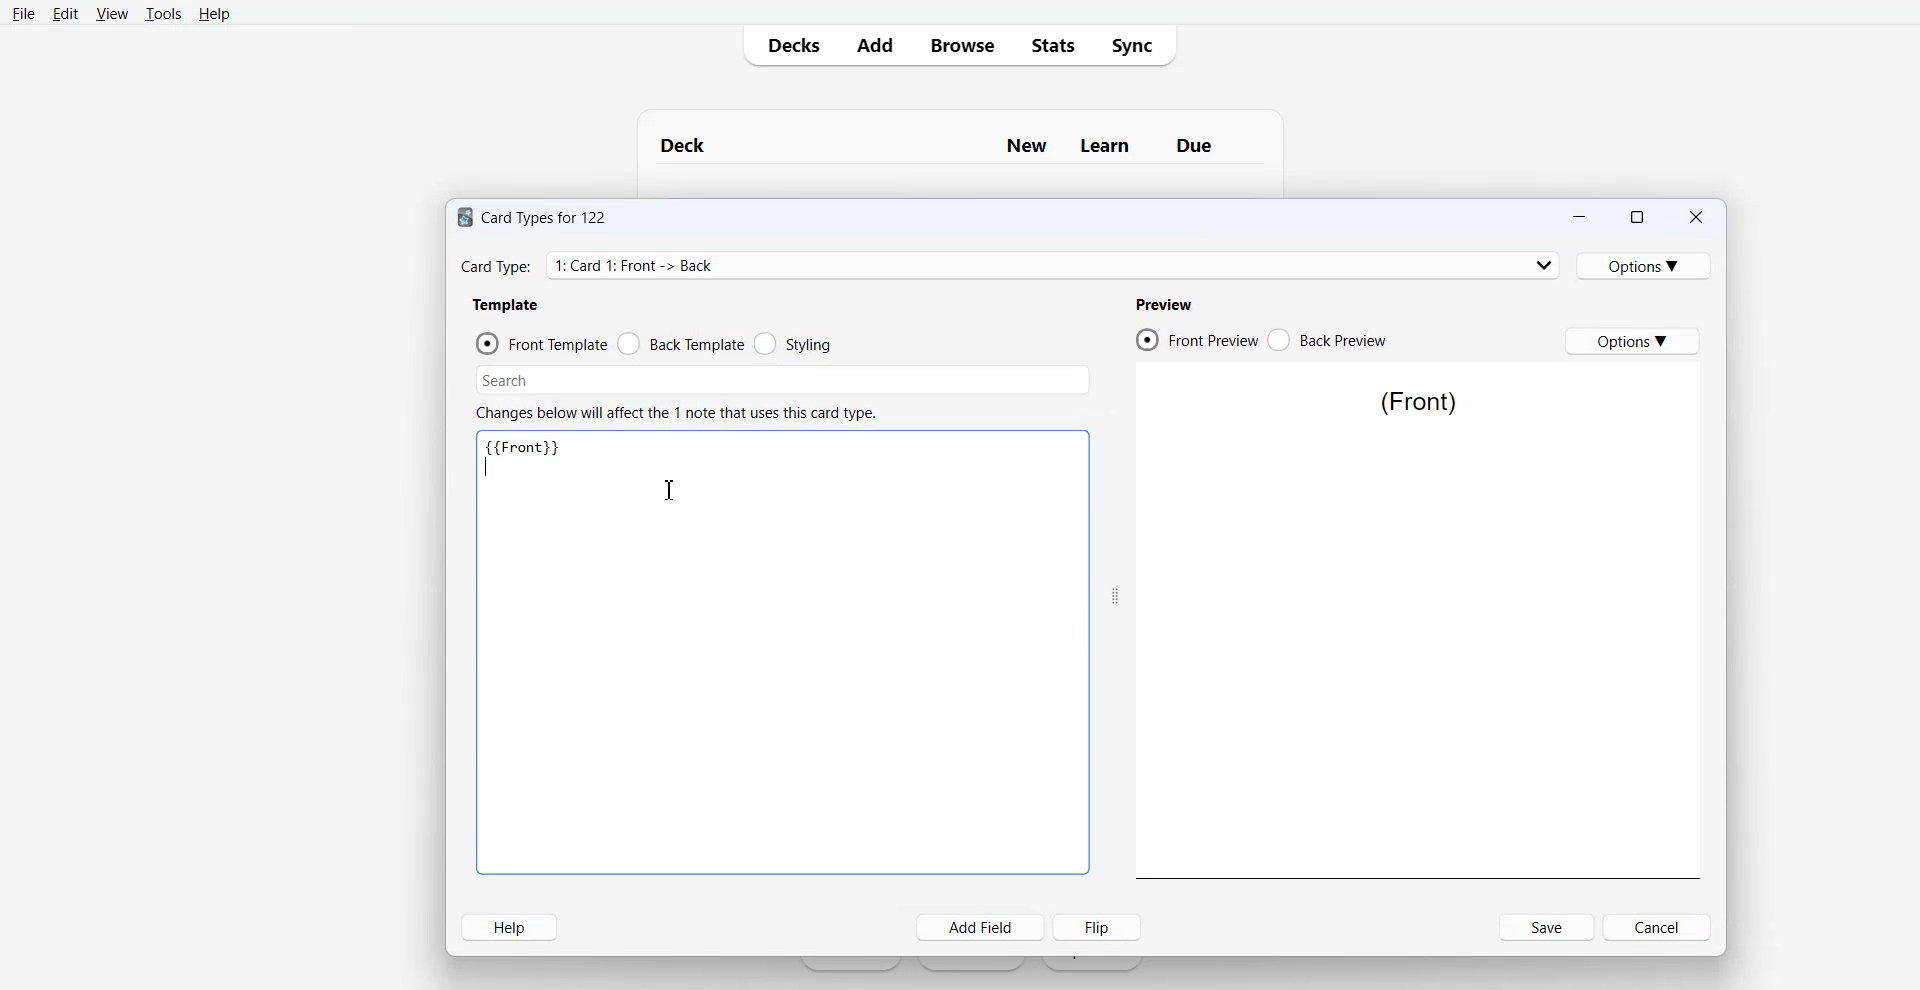  Describe the element at coordinates (1634, 341) in the screenshot. I see `Options` at that location.